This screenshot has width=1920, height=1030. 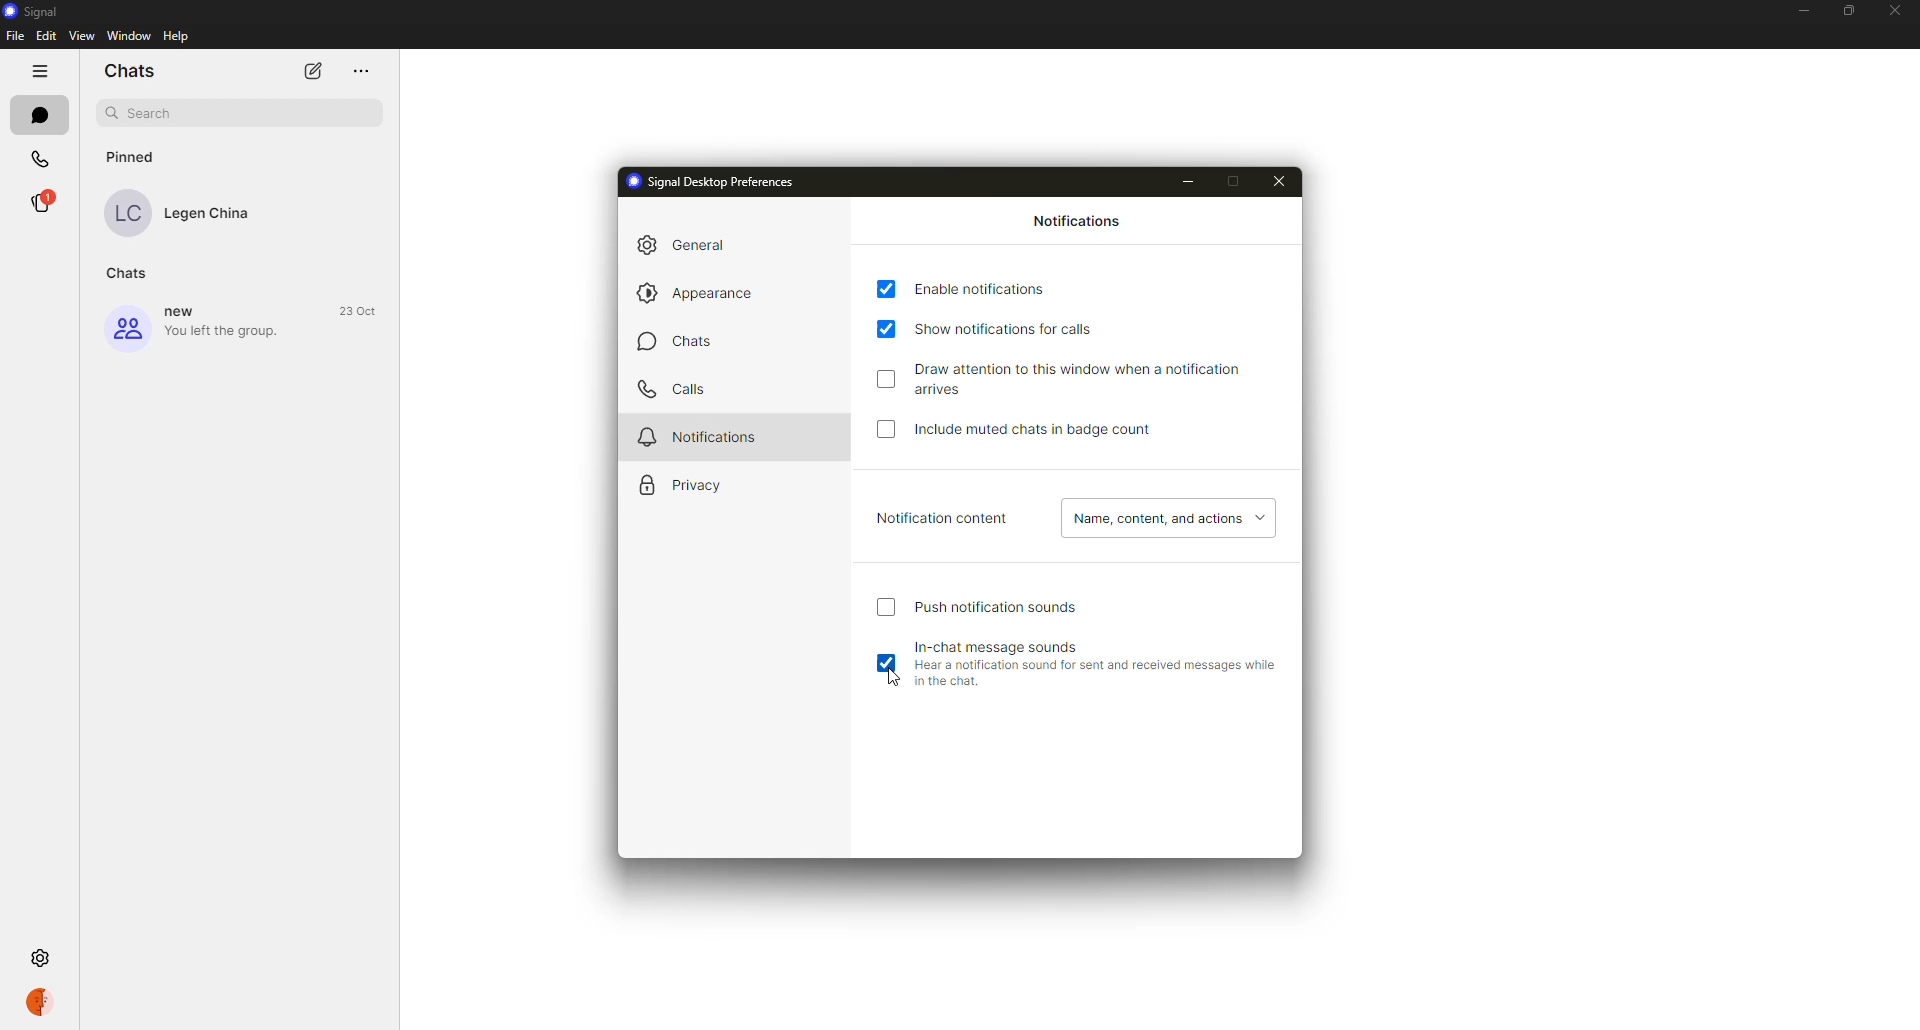 What do you see at coordinates (1046, 429) in the screenshot?
I see `include muted chats in badge count` at bounding box center [1046, 429].